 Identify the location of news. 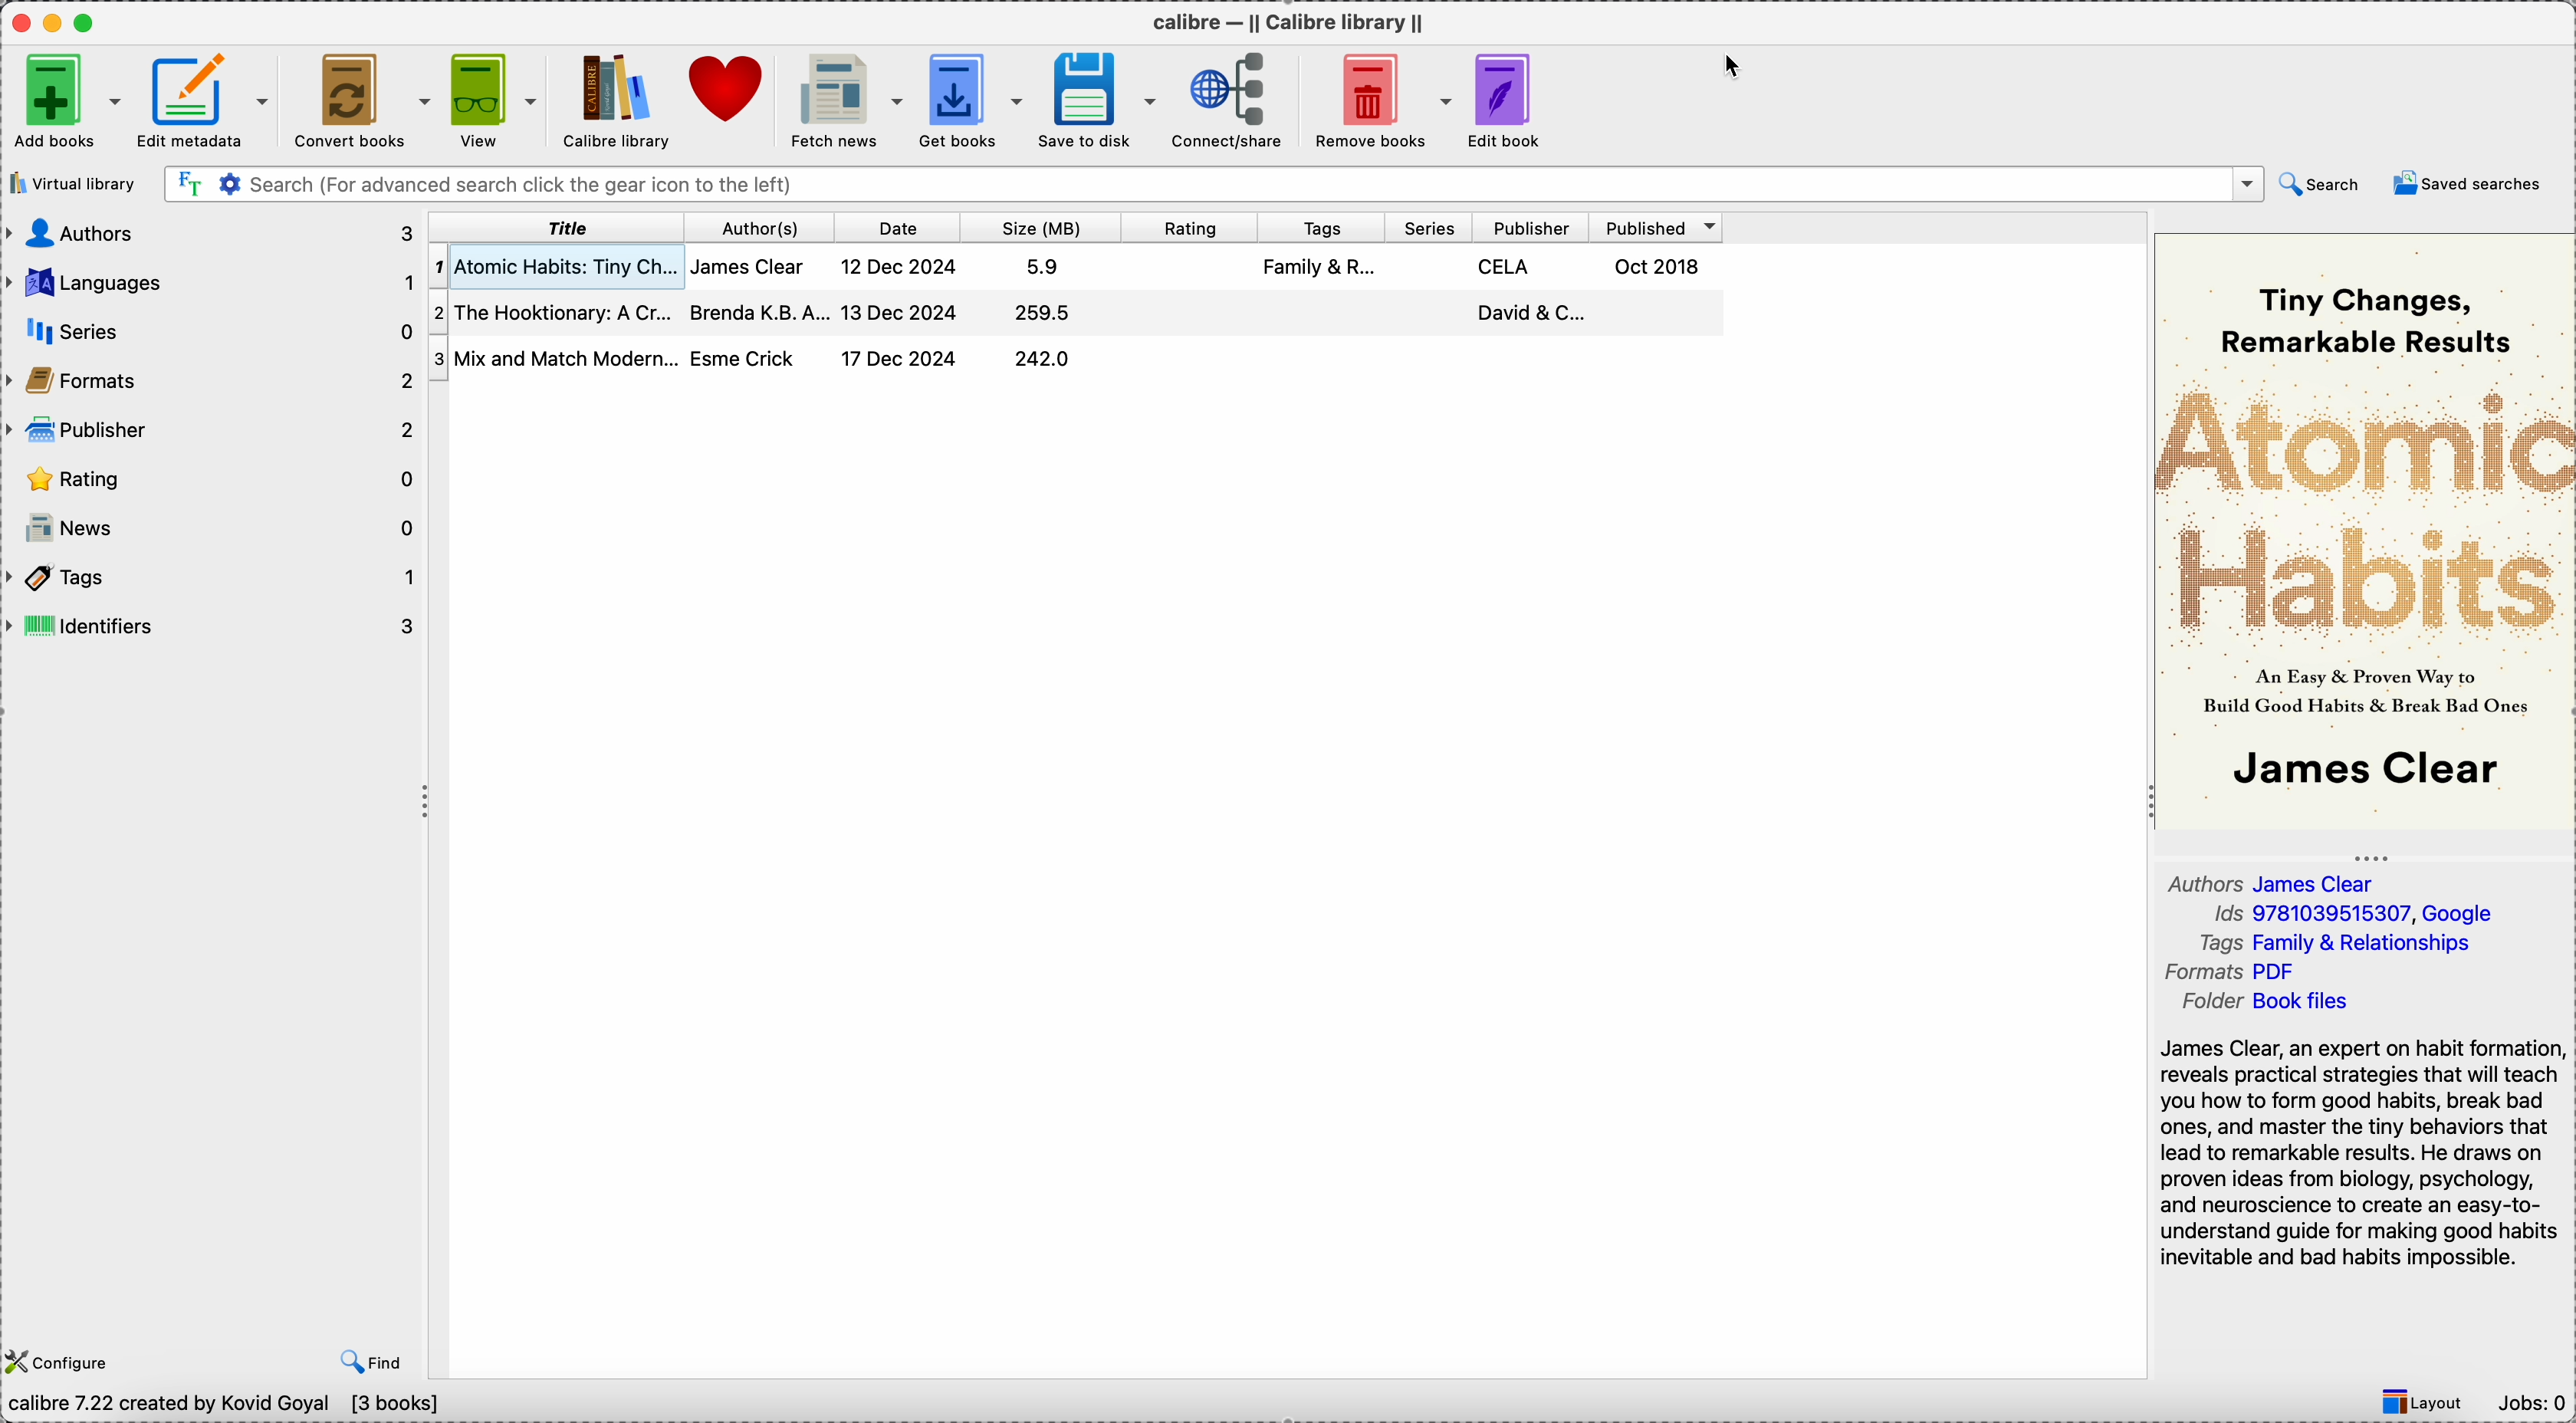
(211, 527).